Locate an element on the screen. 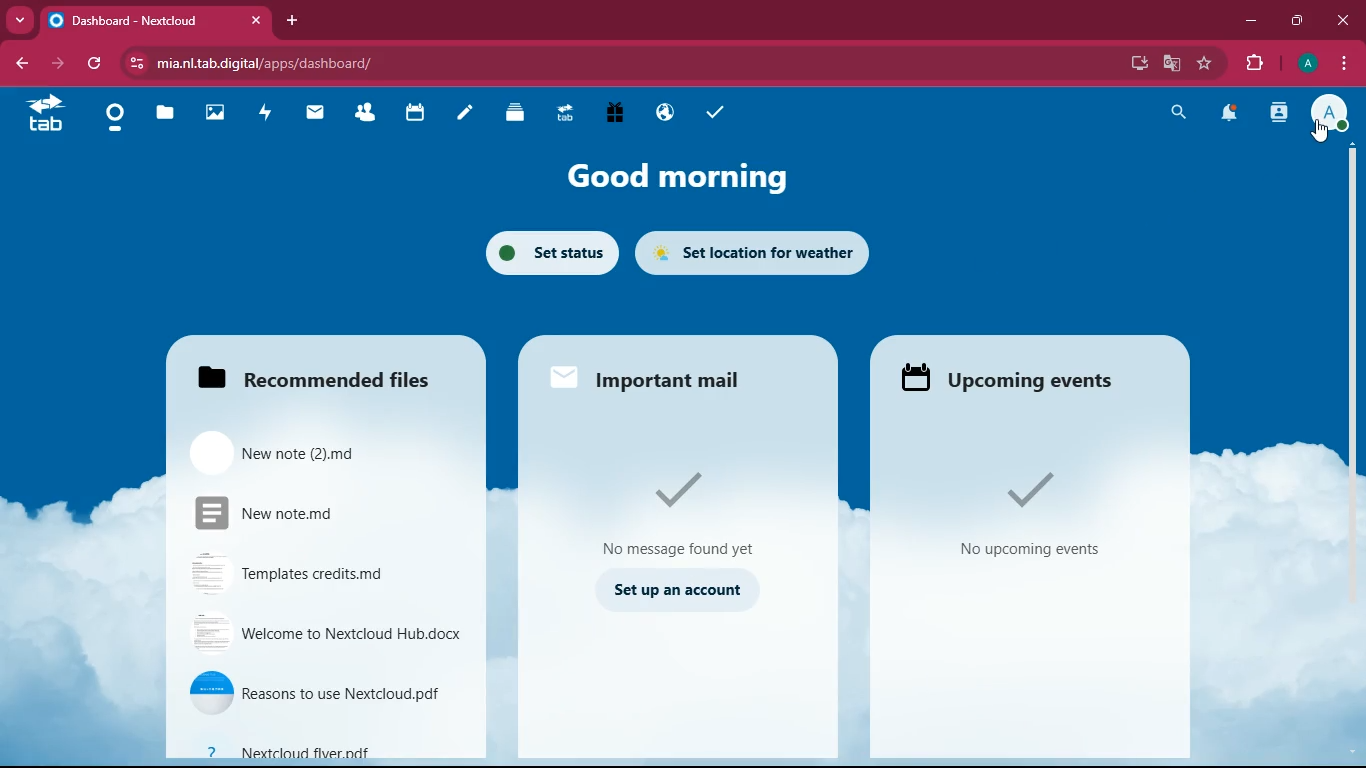  New note.md is located at coordinates (323, 512).